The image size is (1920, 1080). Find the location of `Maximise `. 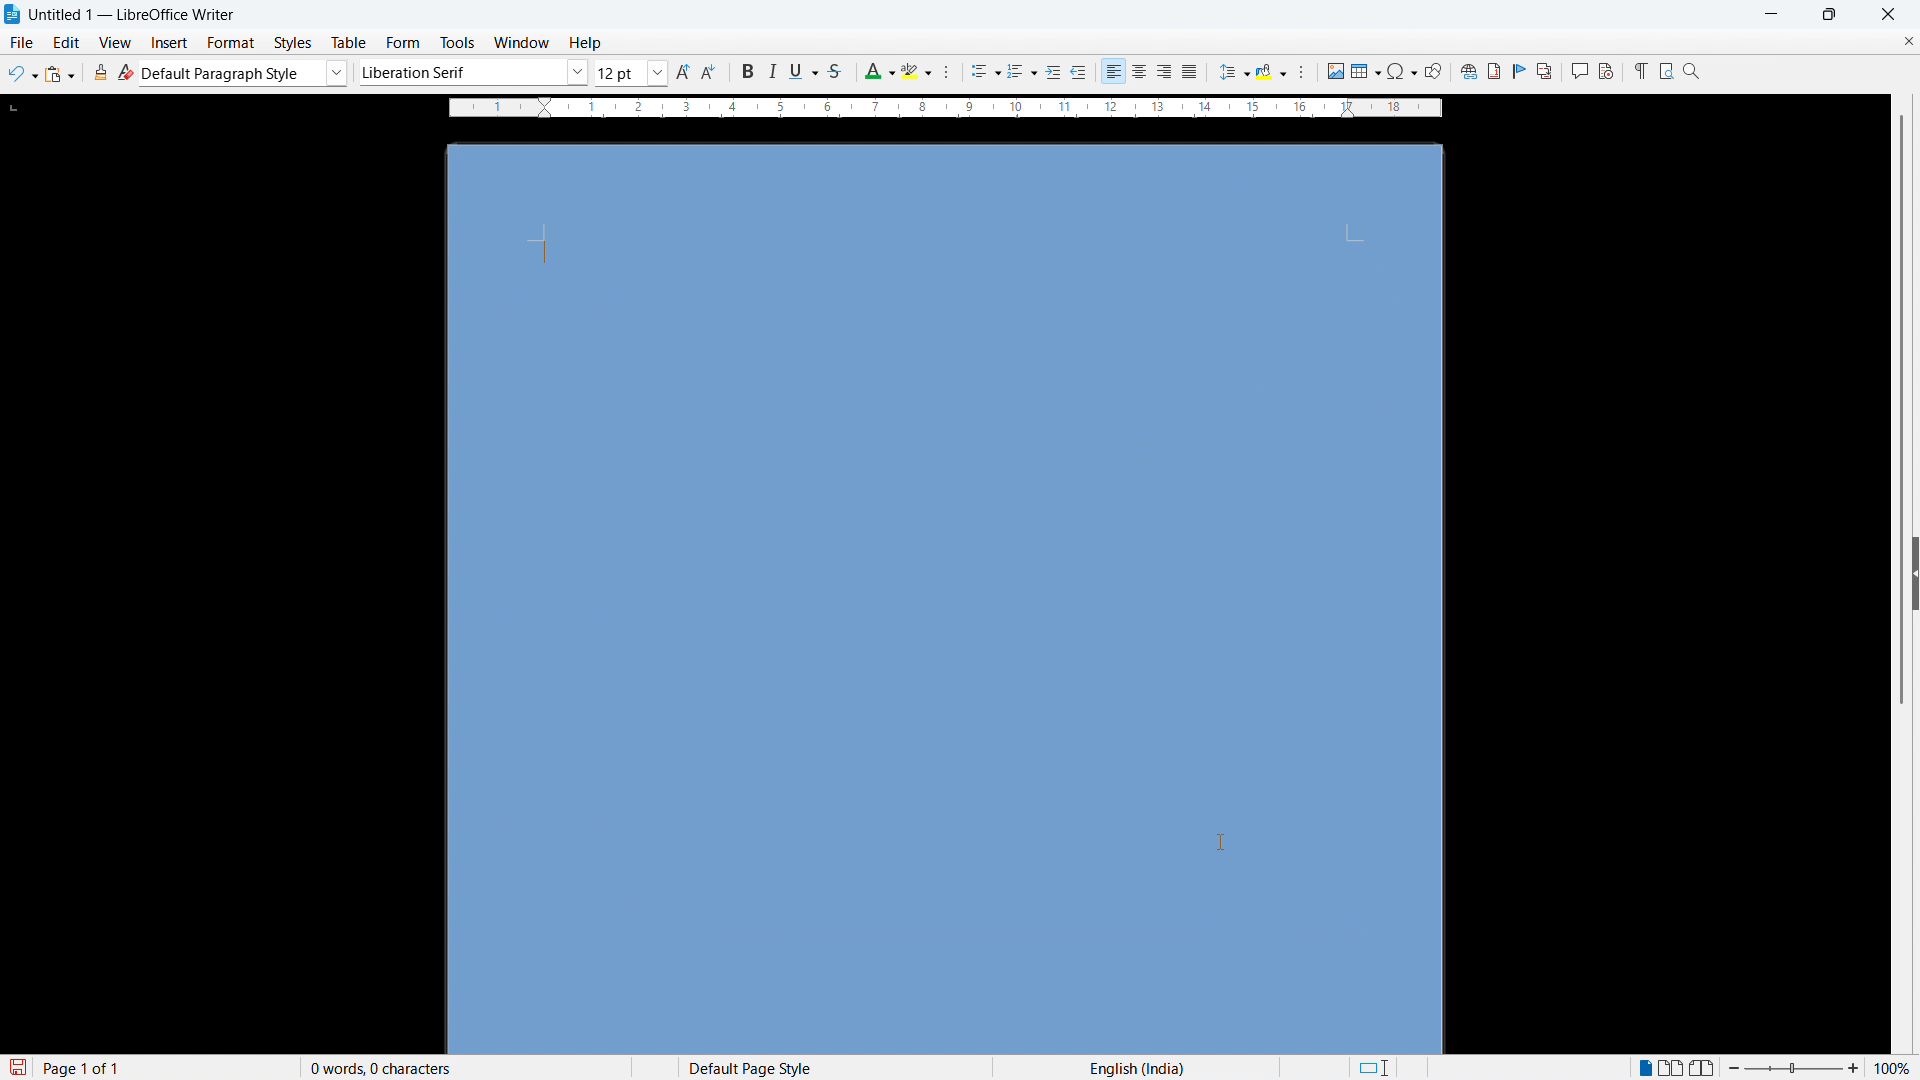

Maximise  is located at coordinates (1830, 15).